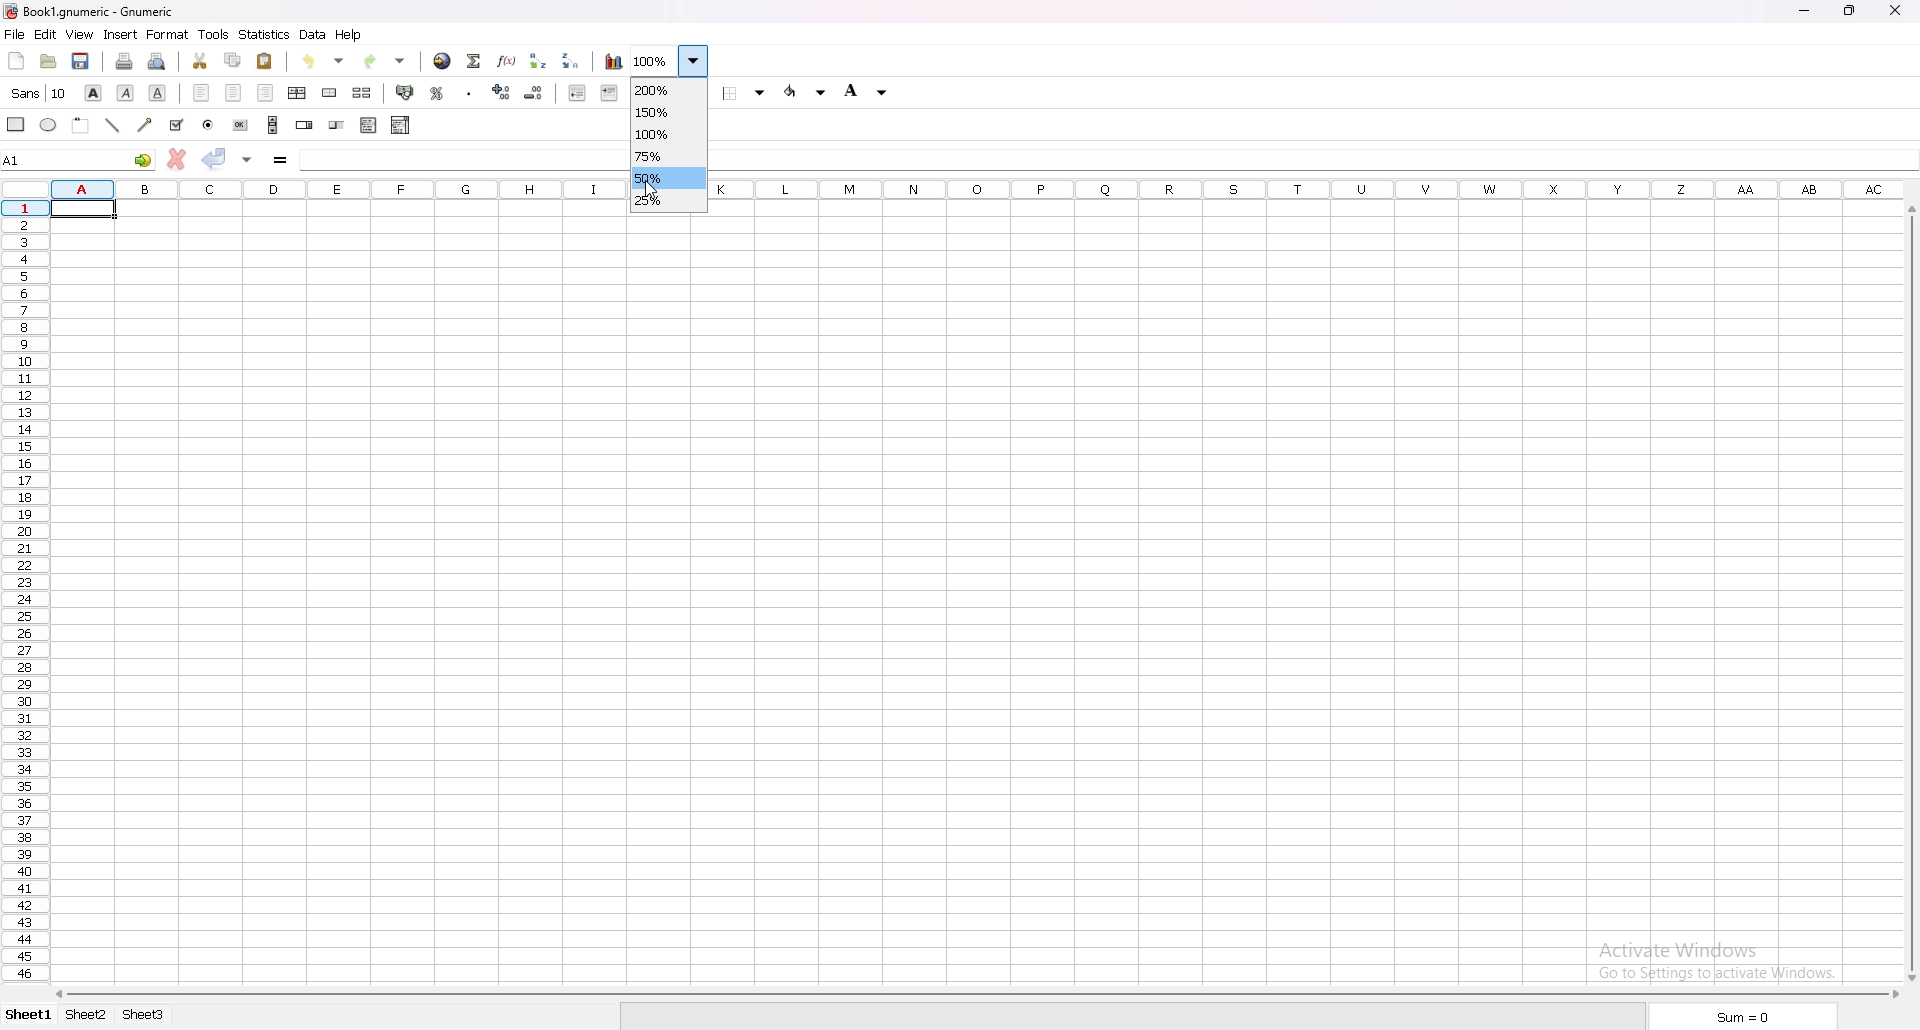 Image resolution: width=1920 pixels, height=1030 pixels. Describe the element at coordinates (578, 94) in the screenshot. I see `decrease indent` at that location.